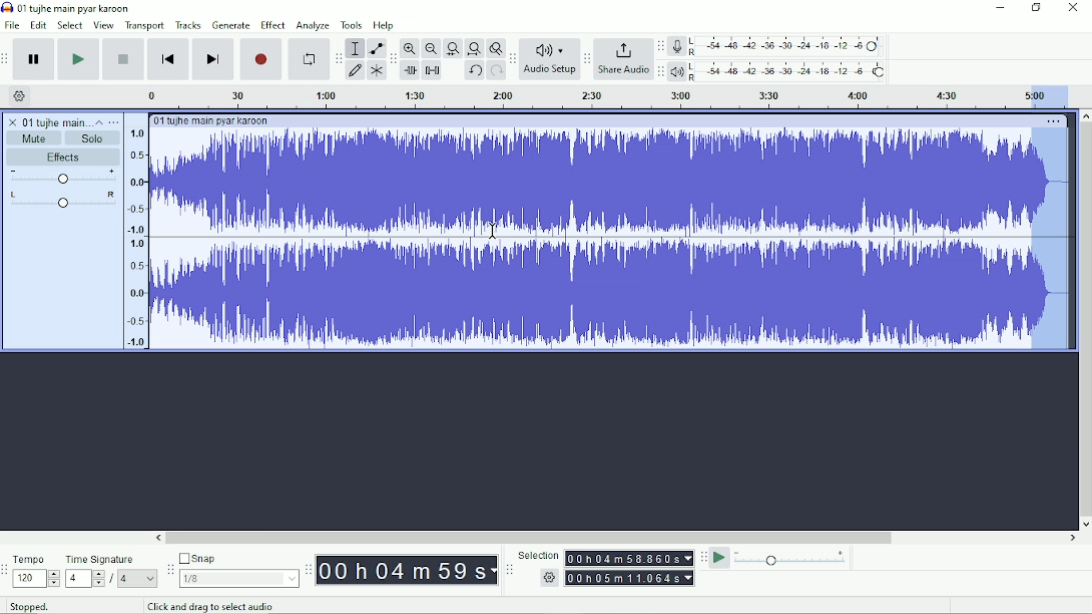 The image size is (1092, 614). Describe the element at coordinates (355, 48) in the screenshot. I see `Selection tool` at that location.